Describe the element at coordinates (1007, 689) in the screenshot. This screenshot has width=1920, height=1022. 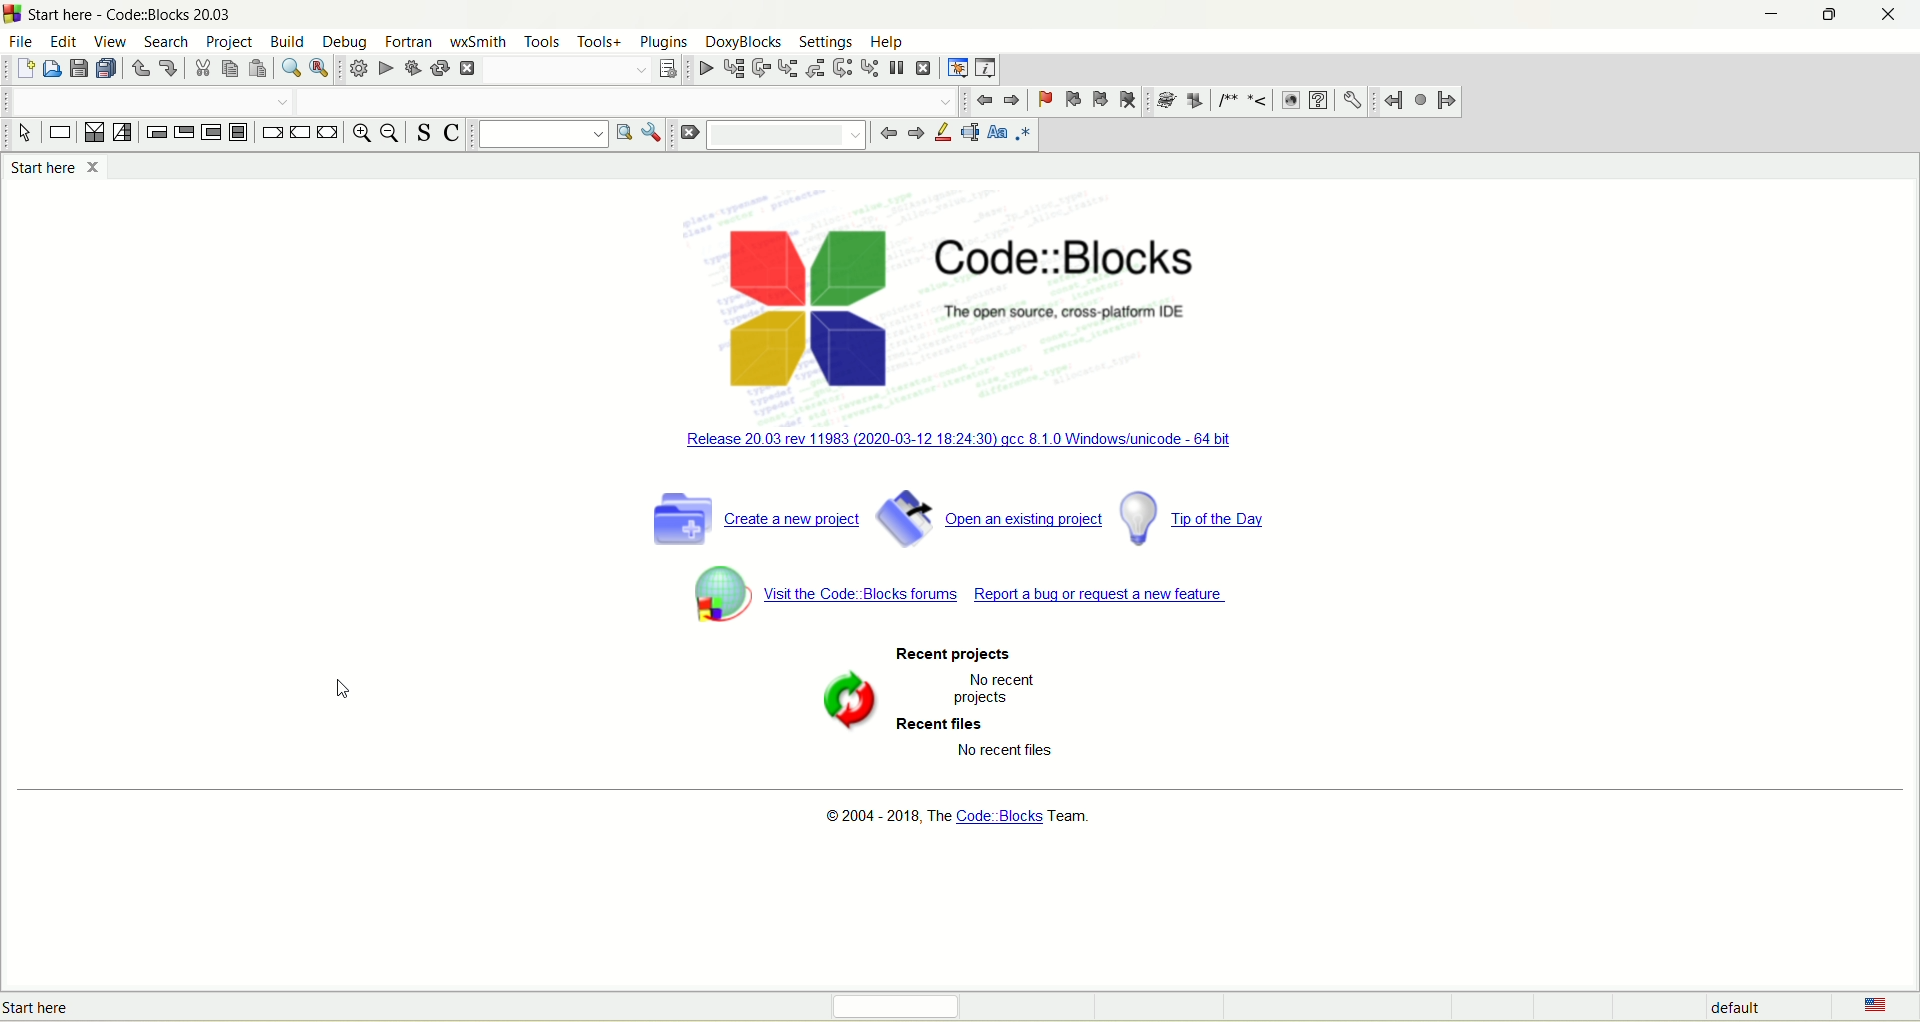
I see `text` at that location.